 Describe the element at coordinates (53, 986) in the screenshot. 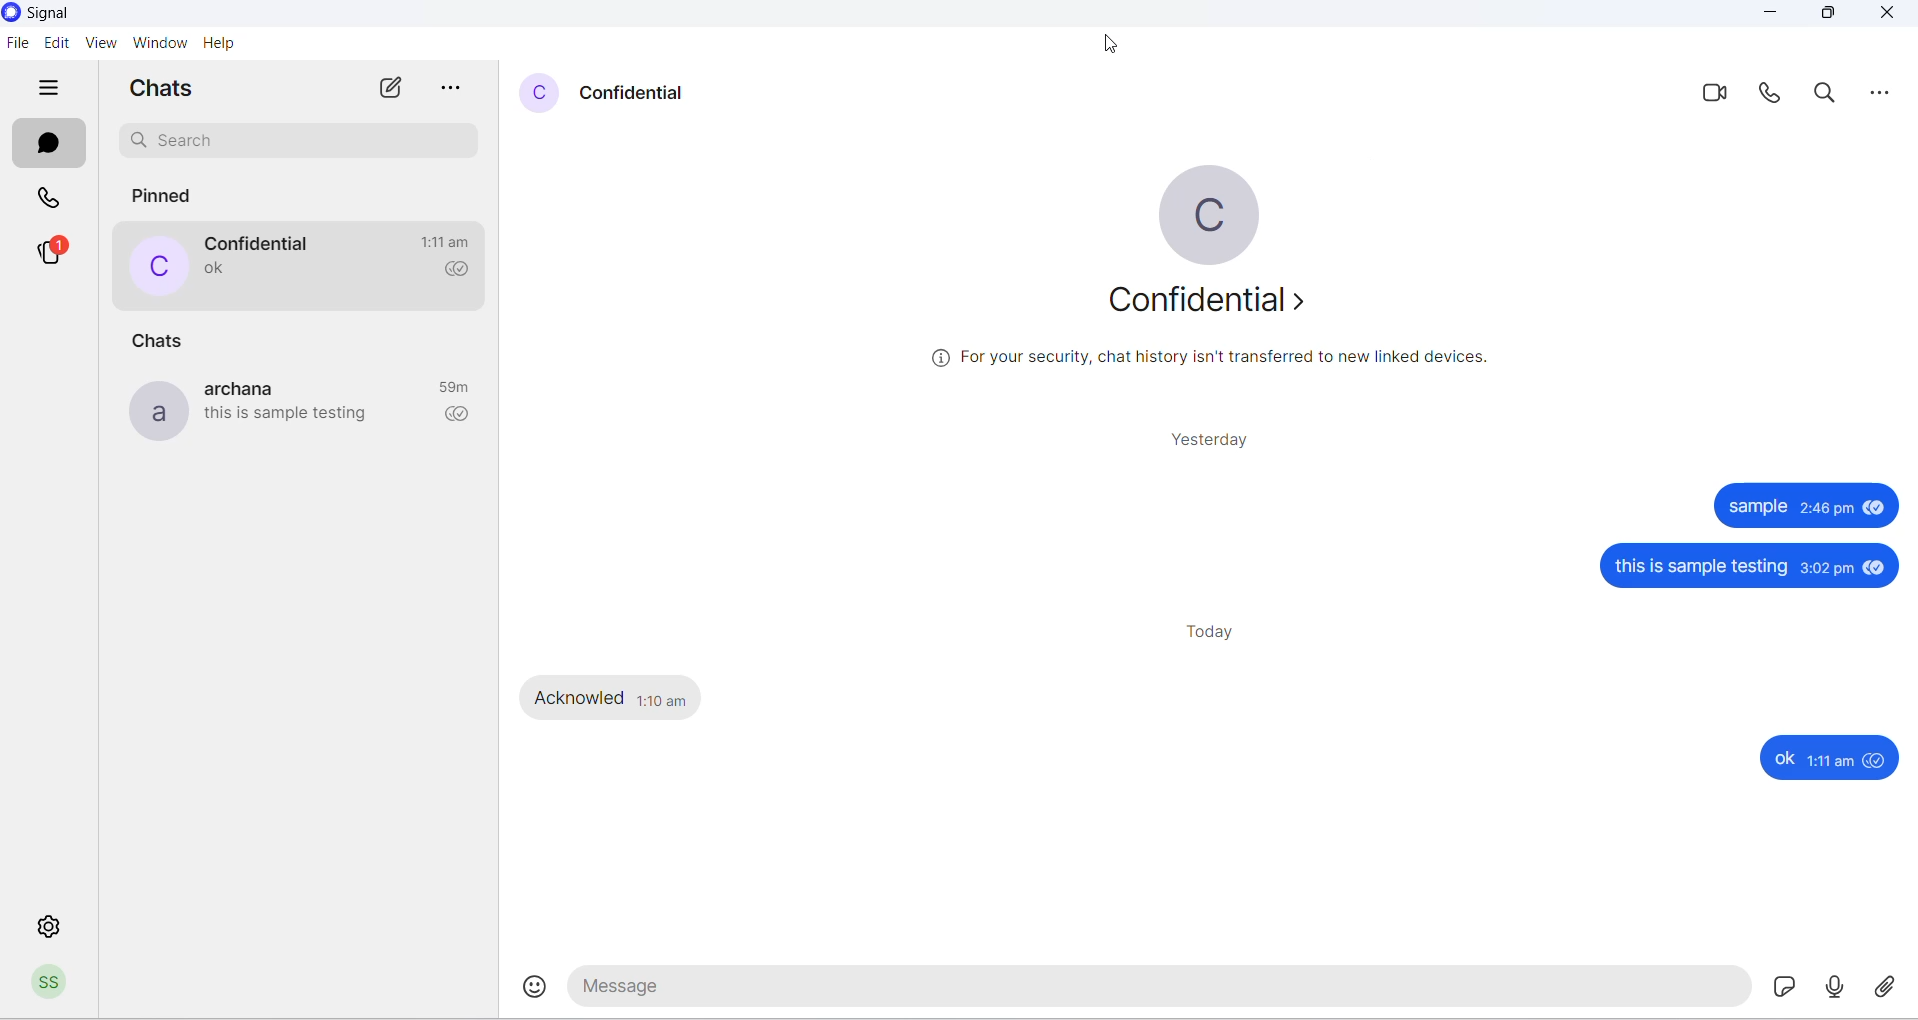

I see `Profile picture` at that location.